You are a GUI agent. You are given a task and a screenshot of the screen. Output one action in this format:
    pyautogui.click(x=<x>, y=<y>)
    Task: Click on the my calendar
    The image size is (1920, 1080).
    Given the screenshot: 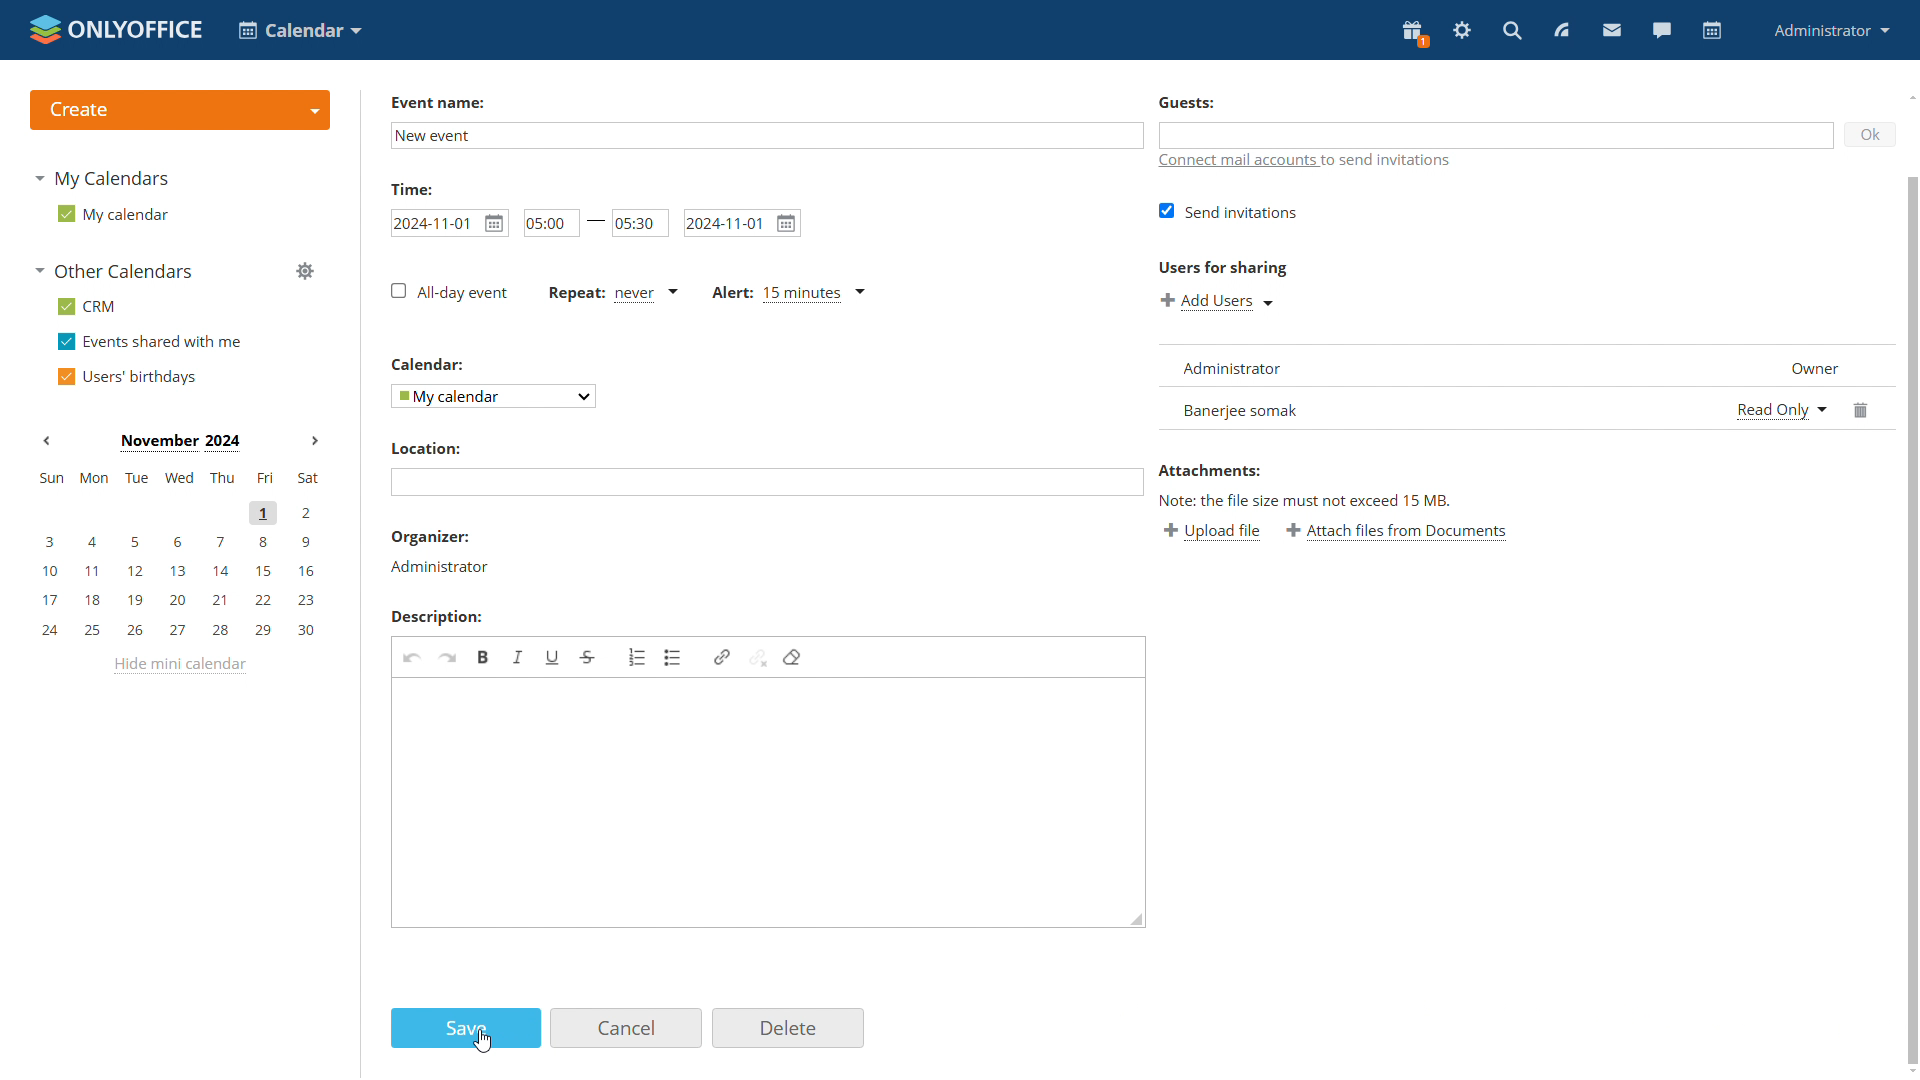 What is the action you would take?
    pyautogui.click(x=116, y=217)
    